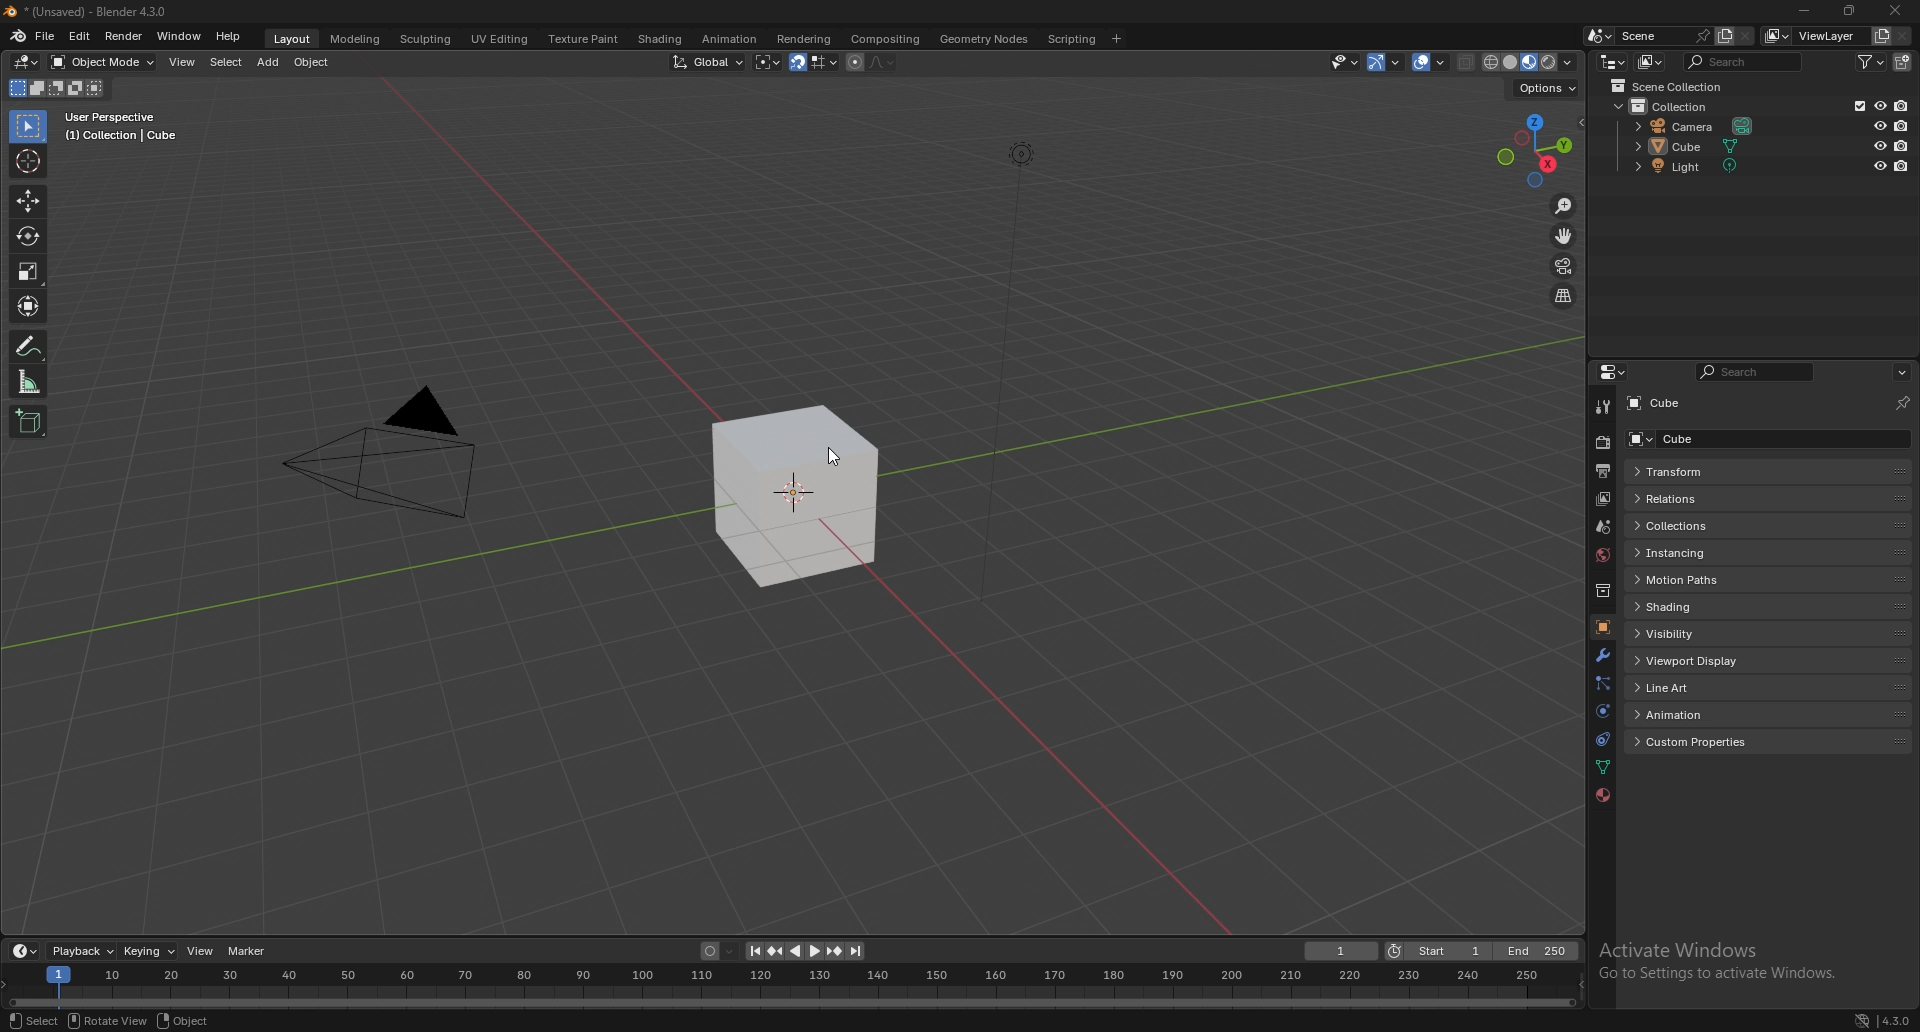 This screenshot has height=1032, width=1920. Describe the element at coordinates (1854, 105) in the screenshot. I see `exclude from view layer` at that location.